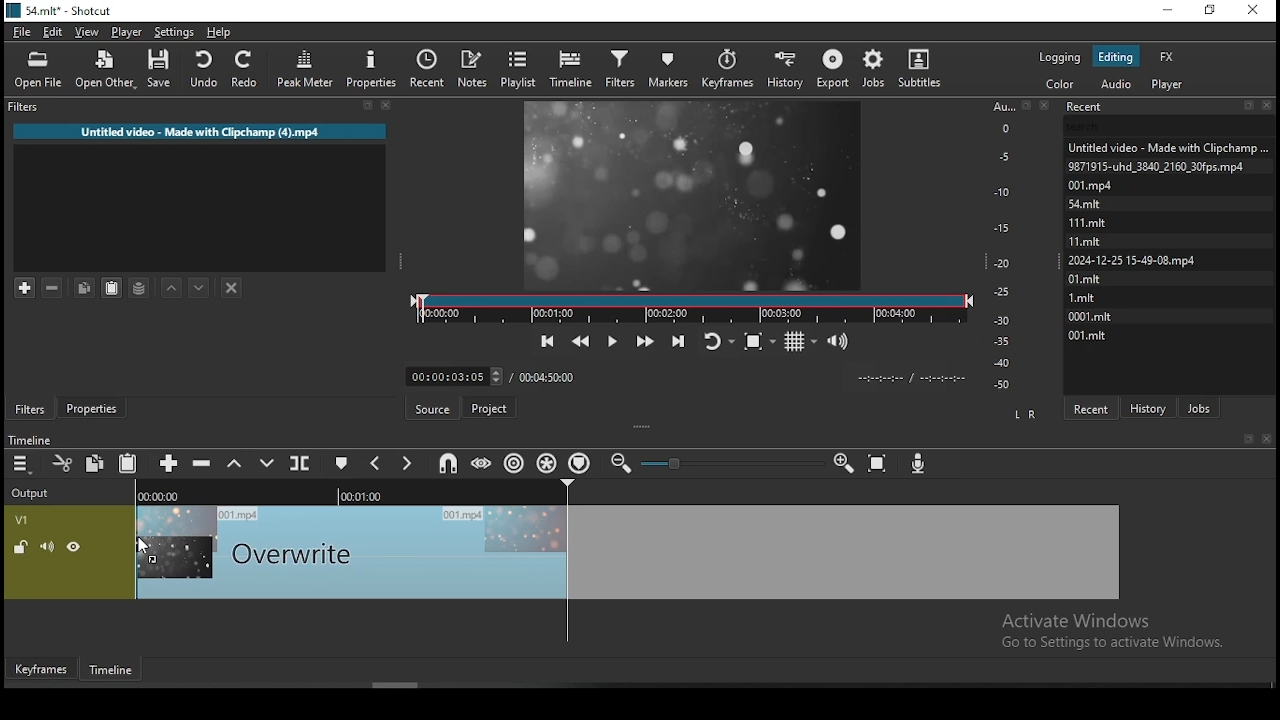 The width and height of the screenshot is (1280, 720). What do you see at coordinates (40, 668) in the screenshot?
I see `keyframe` at bounding box center [40, 668].